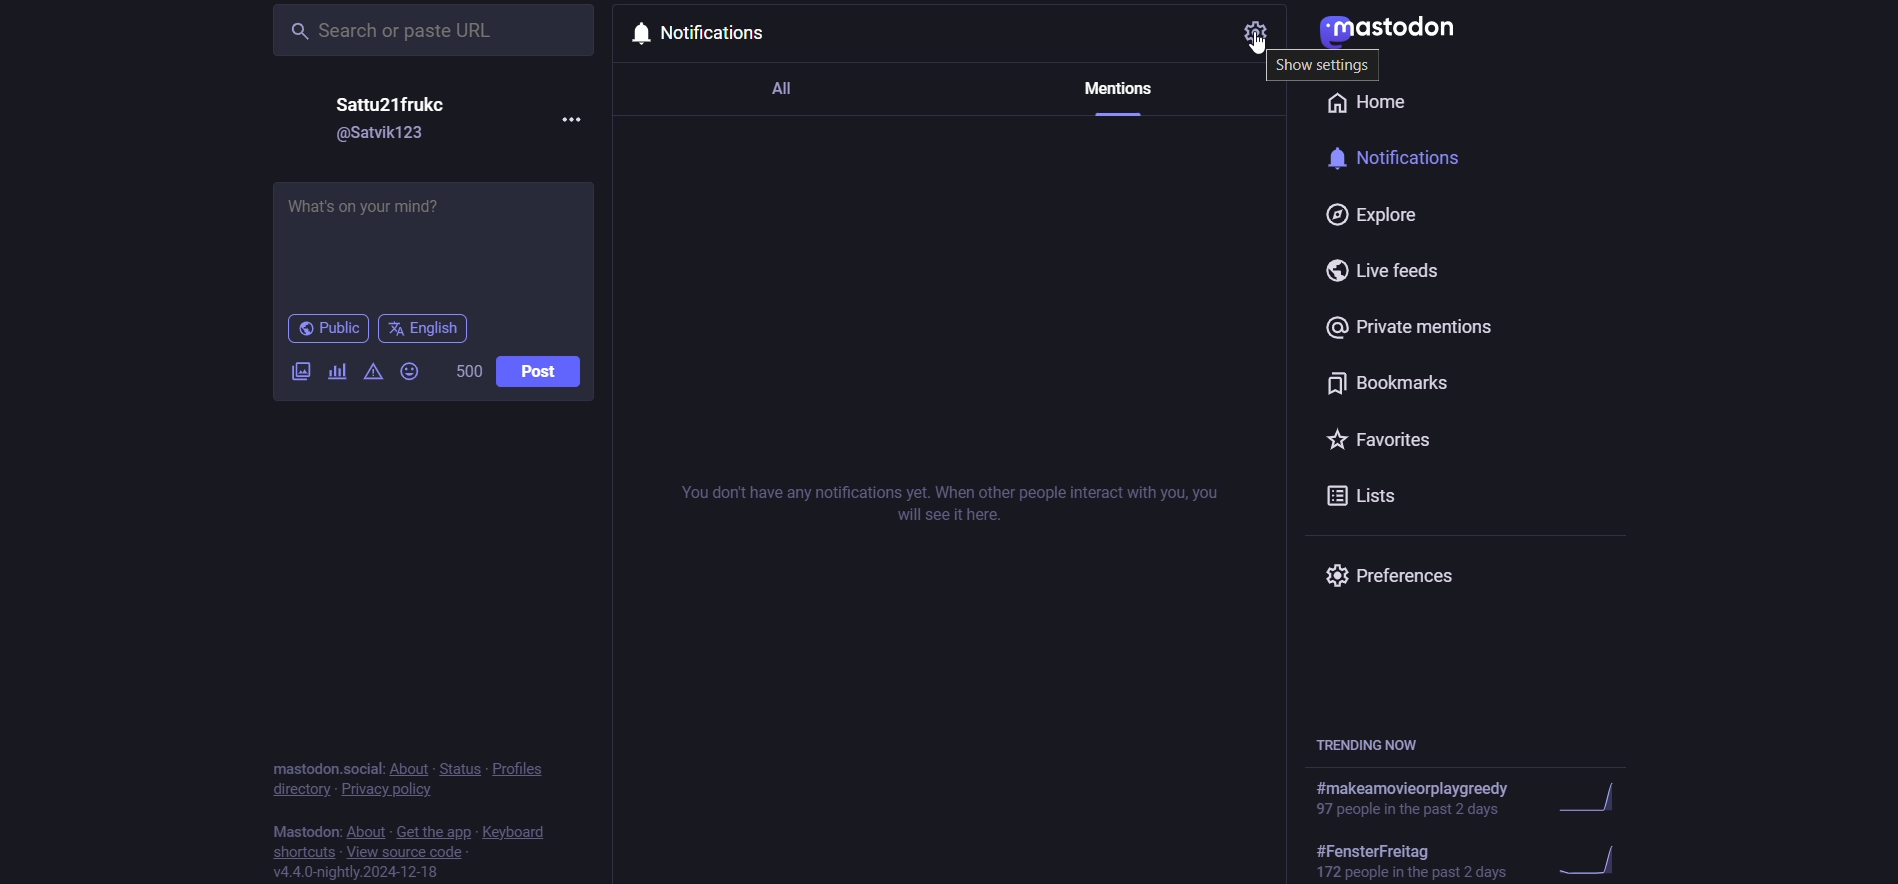 This screenshot has width=1898, height=884. Describe the element at coordinates (1379, 849) in the screenshot. I see `#FensterFreitag` at that location.